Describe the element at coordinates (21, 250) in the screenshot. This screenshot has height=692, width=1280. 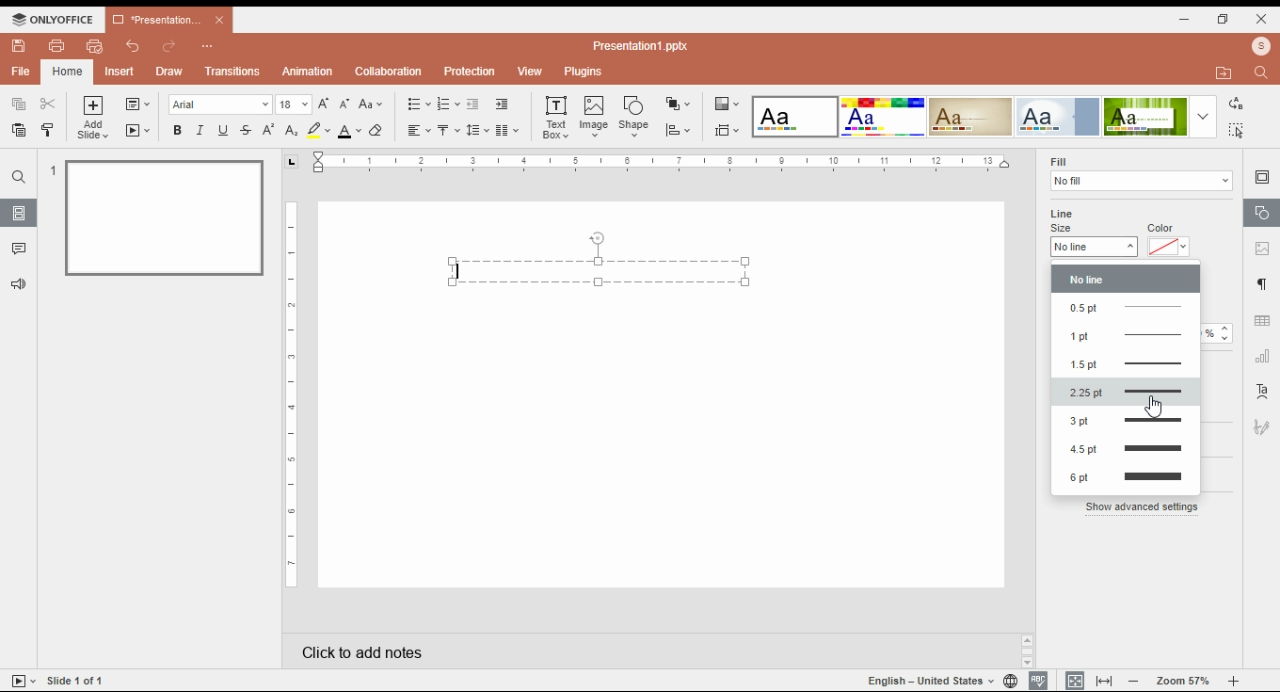
I see `comment` at that location.